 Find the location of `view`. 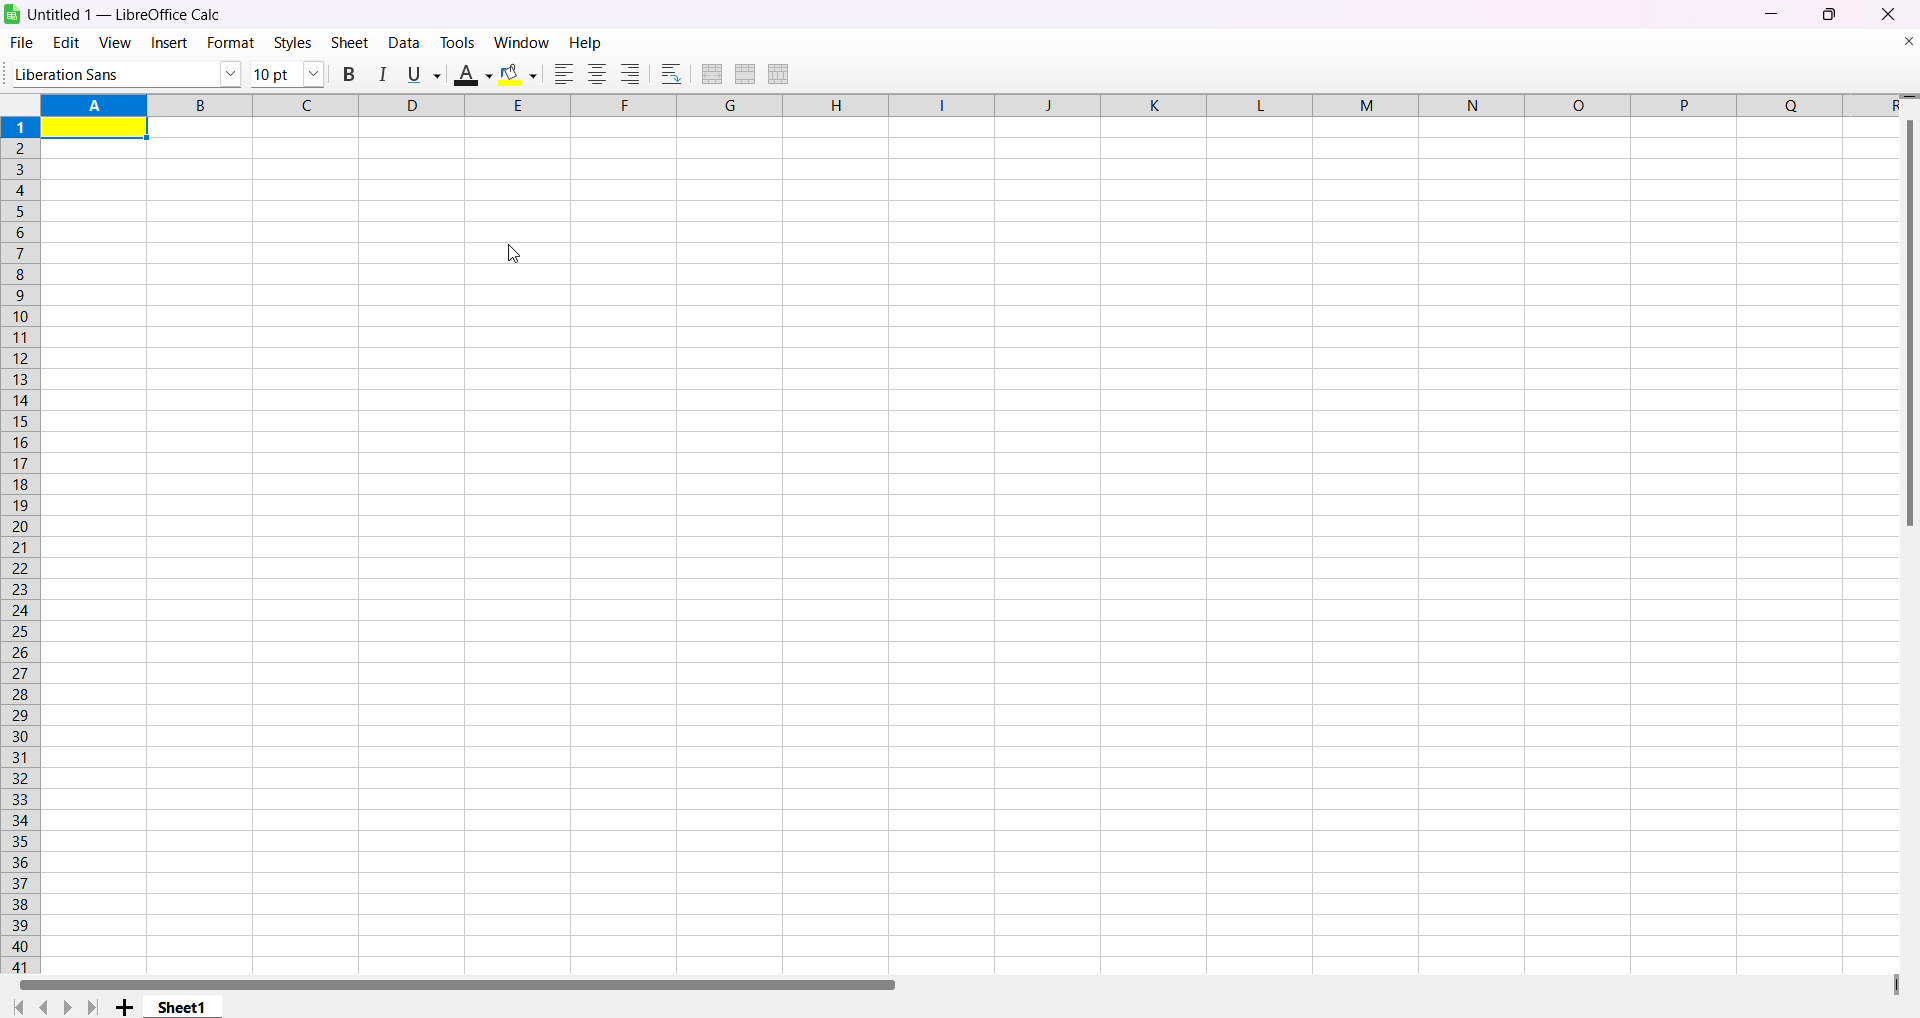

view is located at coordinates (110, 43).